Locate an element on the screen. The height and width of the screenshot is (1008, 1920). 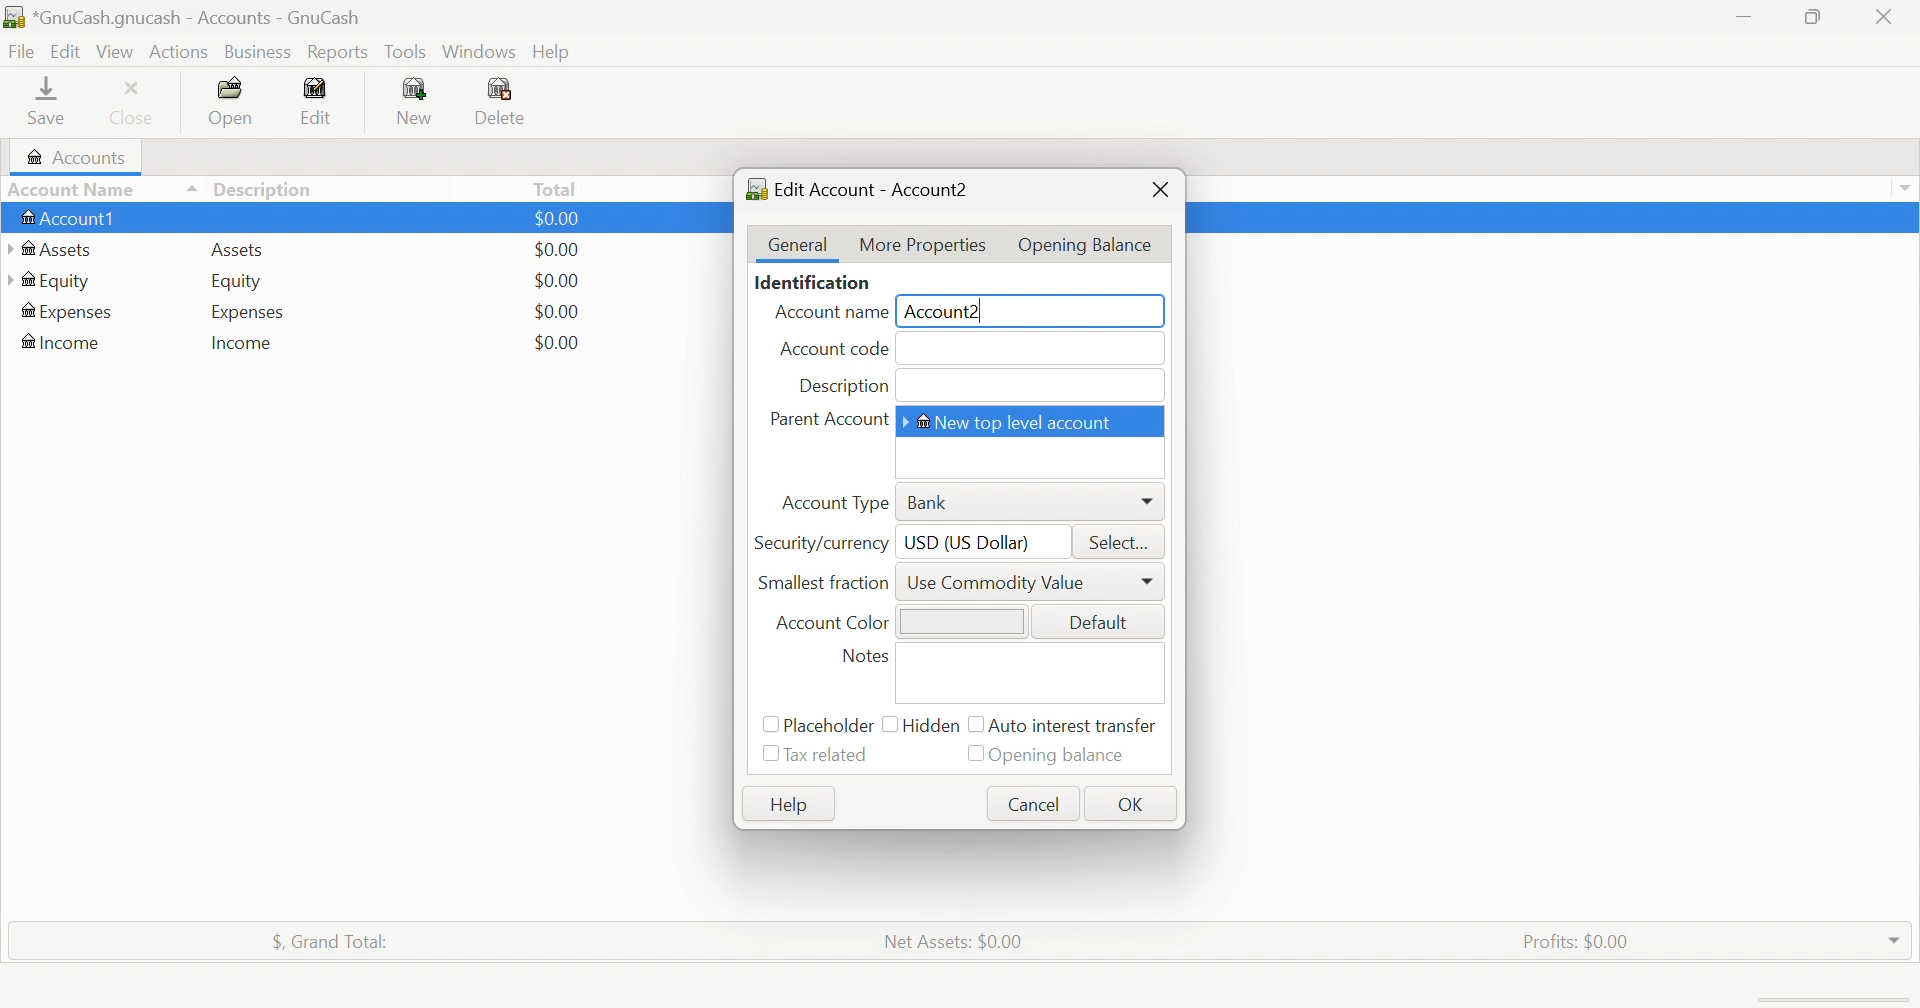
Close is located at coordinates (1881, 17).